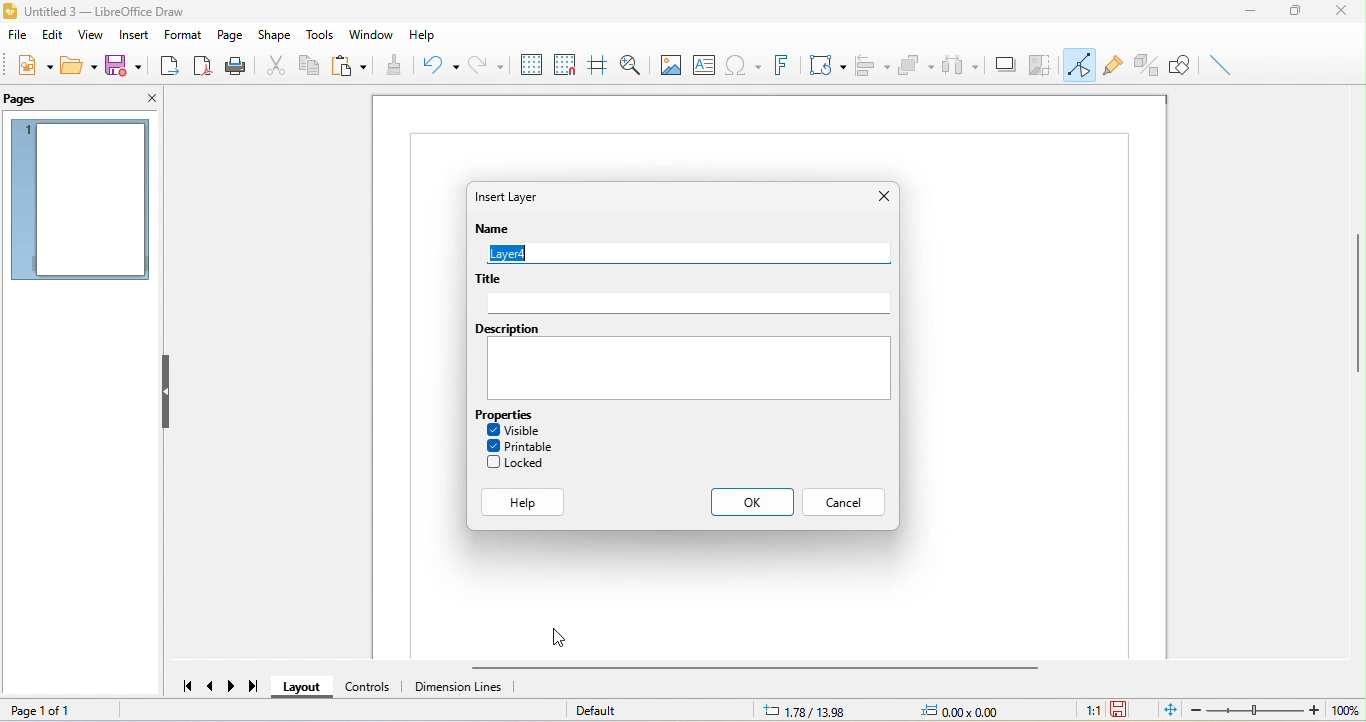 This screenshot has width=1366, height=722. I want to click on transformation, so click(823, 65).